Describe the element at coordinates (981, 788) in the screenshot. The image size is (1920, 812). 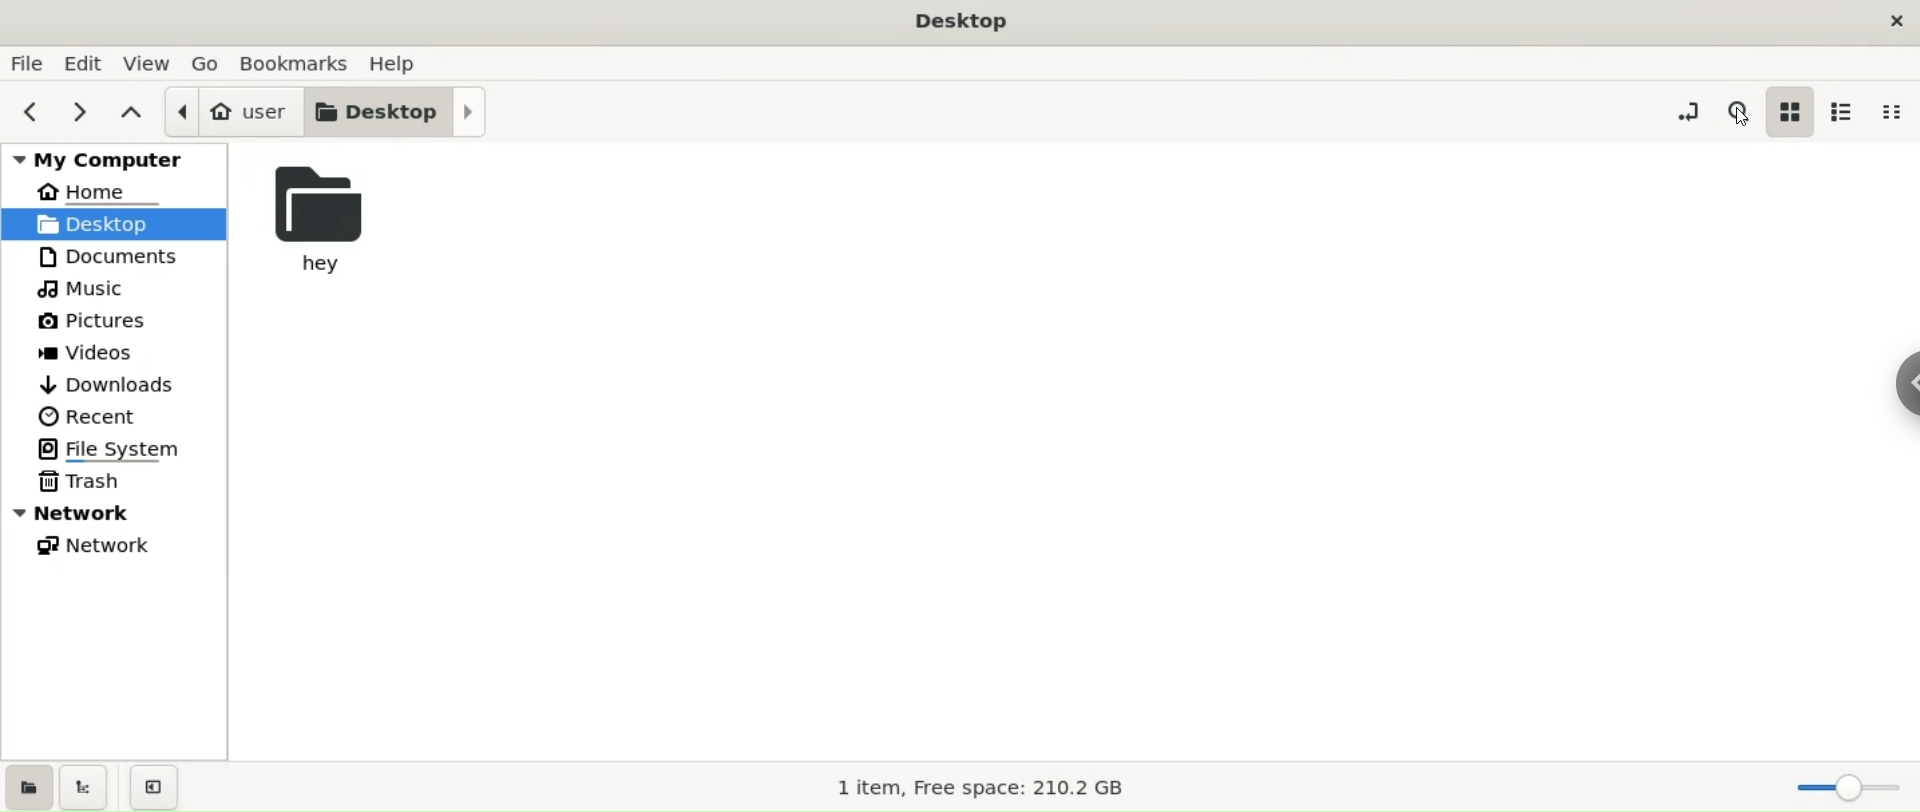
I see `1 item, Free space: 210.2 GB` at that location.